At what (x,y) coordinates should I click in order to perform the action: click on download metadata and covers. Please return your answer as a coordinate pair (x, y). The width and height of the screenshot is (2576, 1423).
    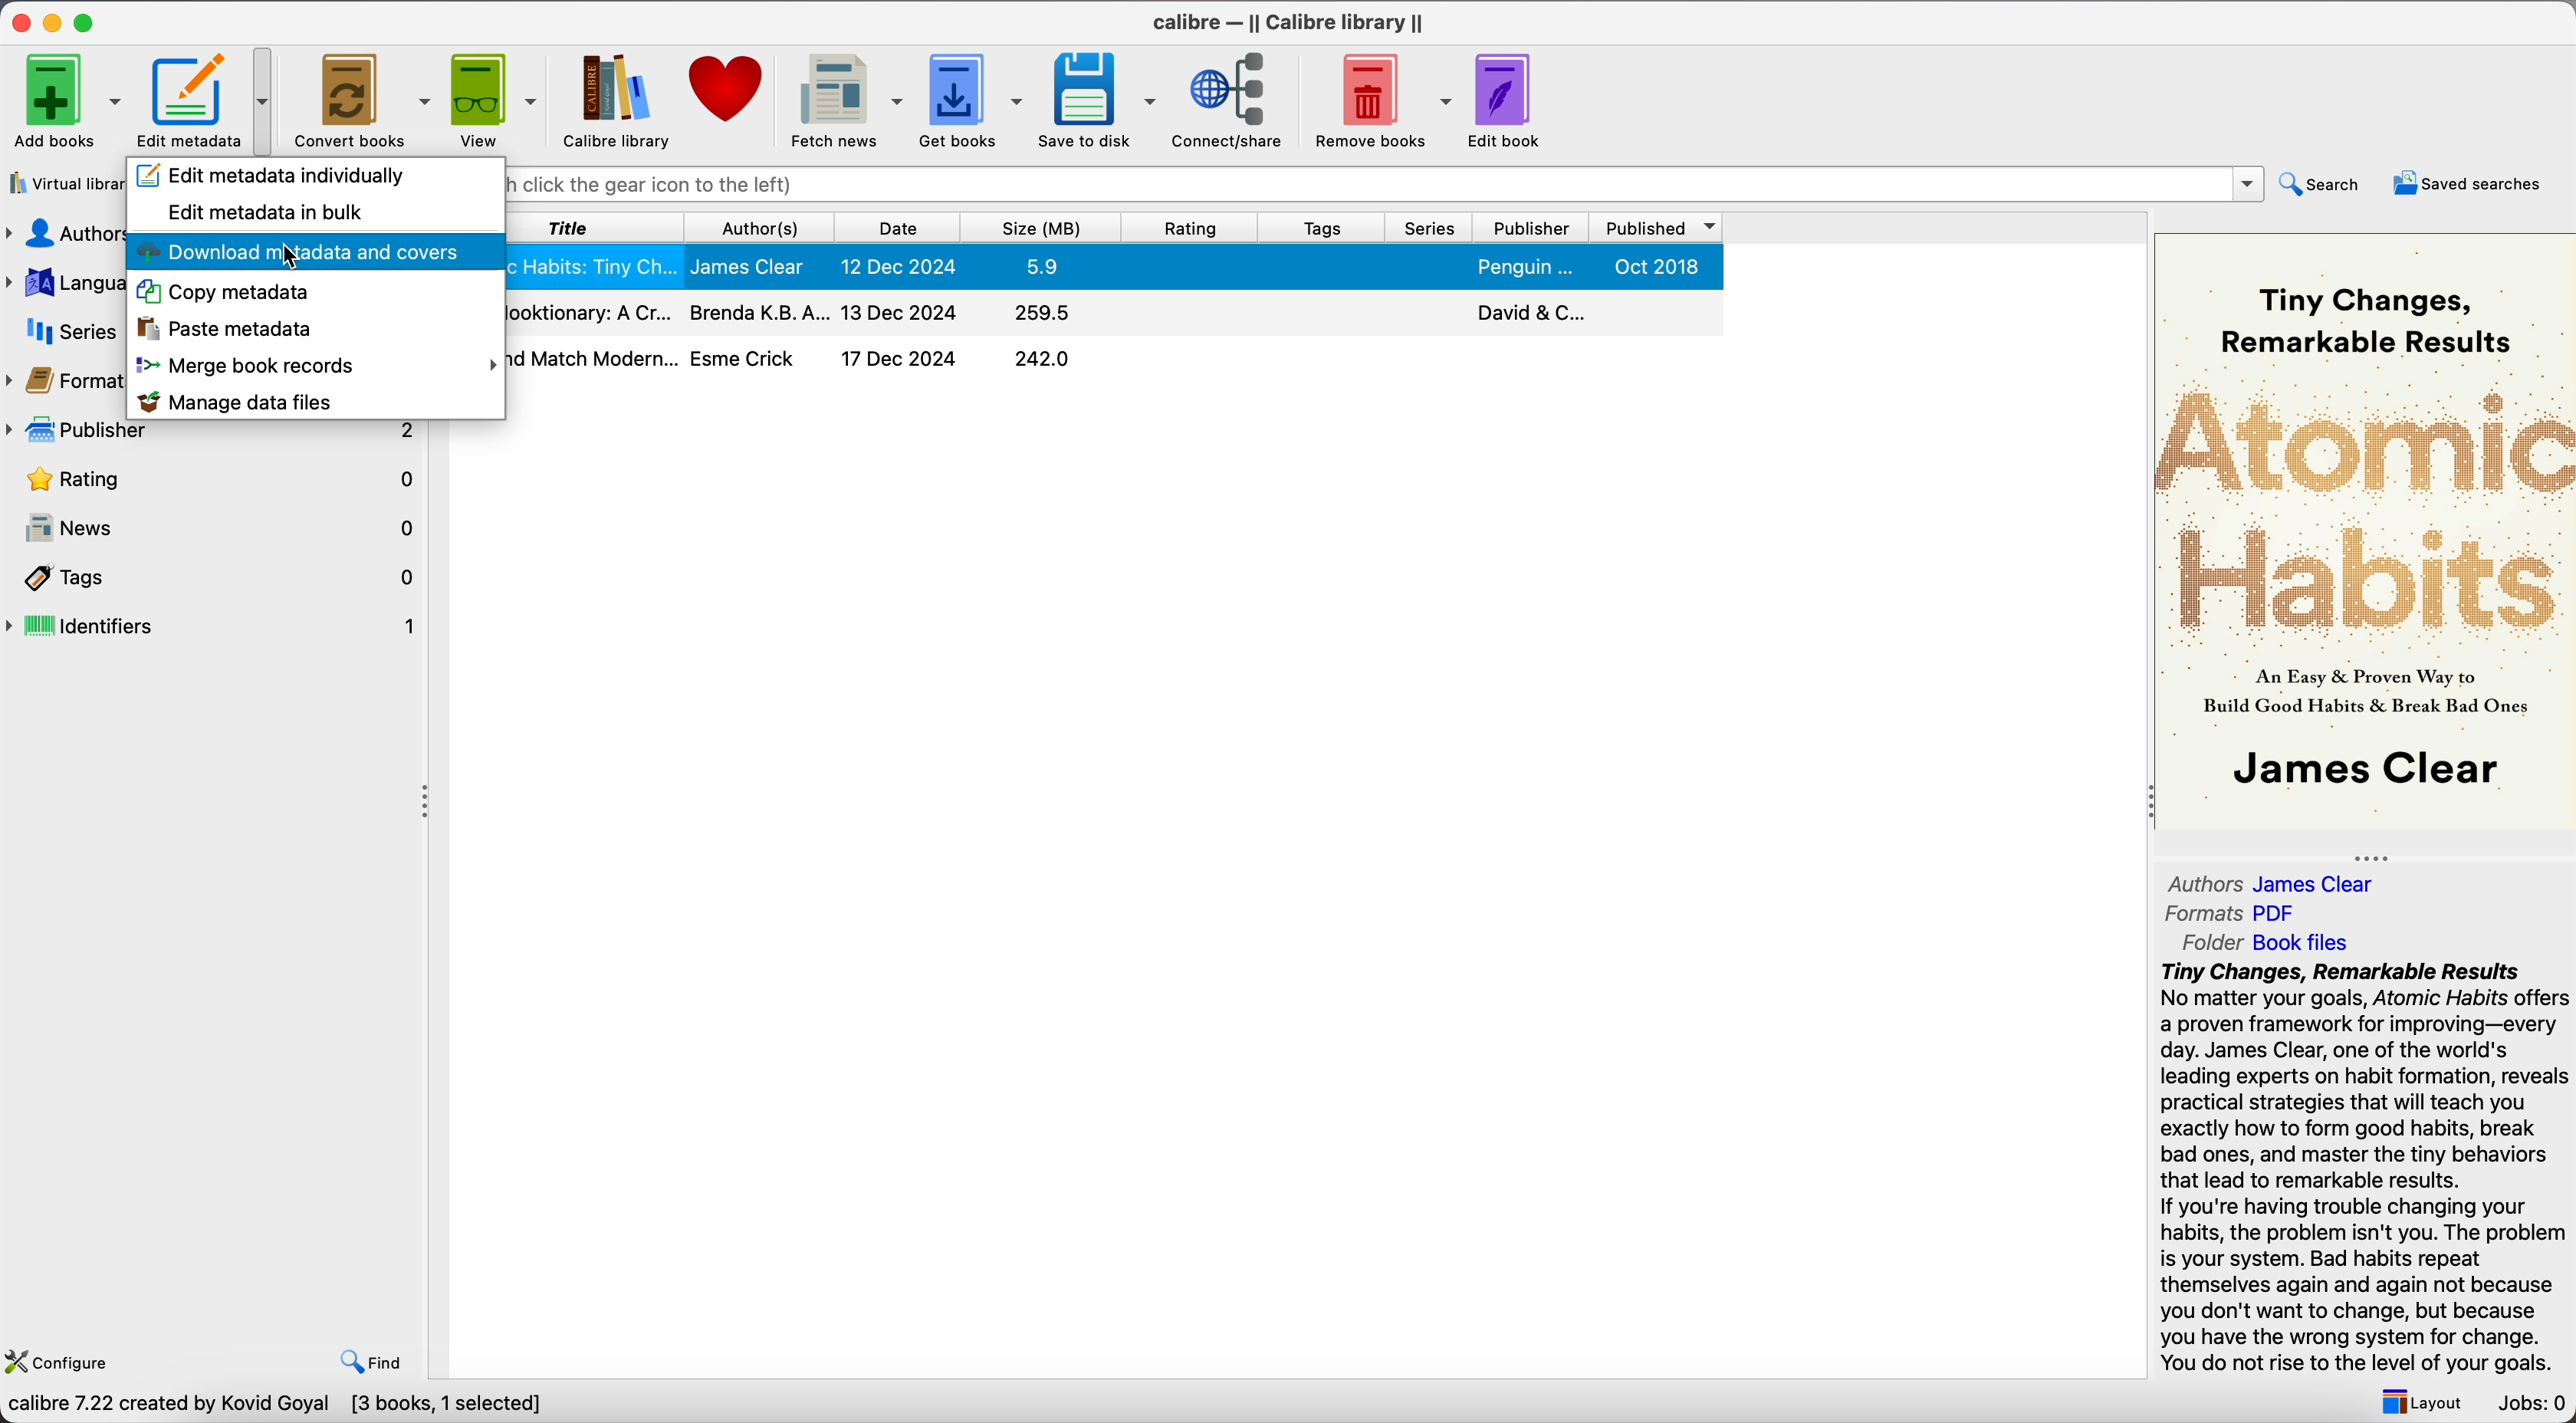
    Looking at the image, I should click on (314, 252).